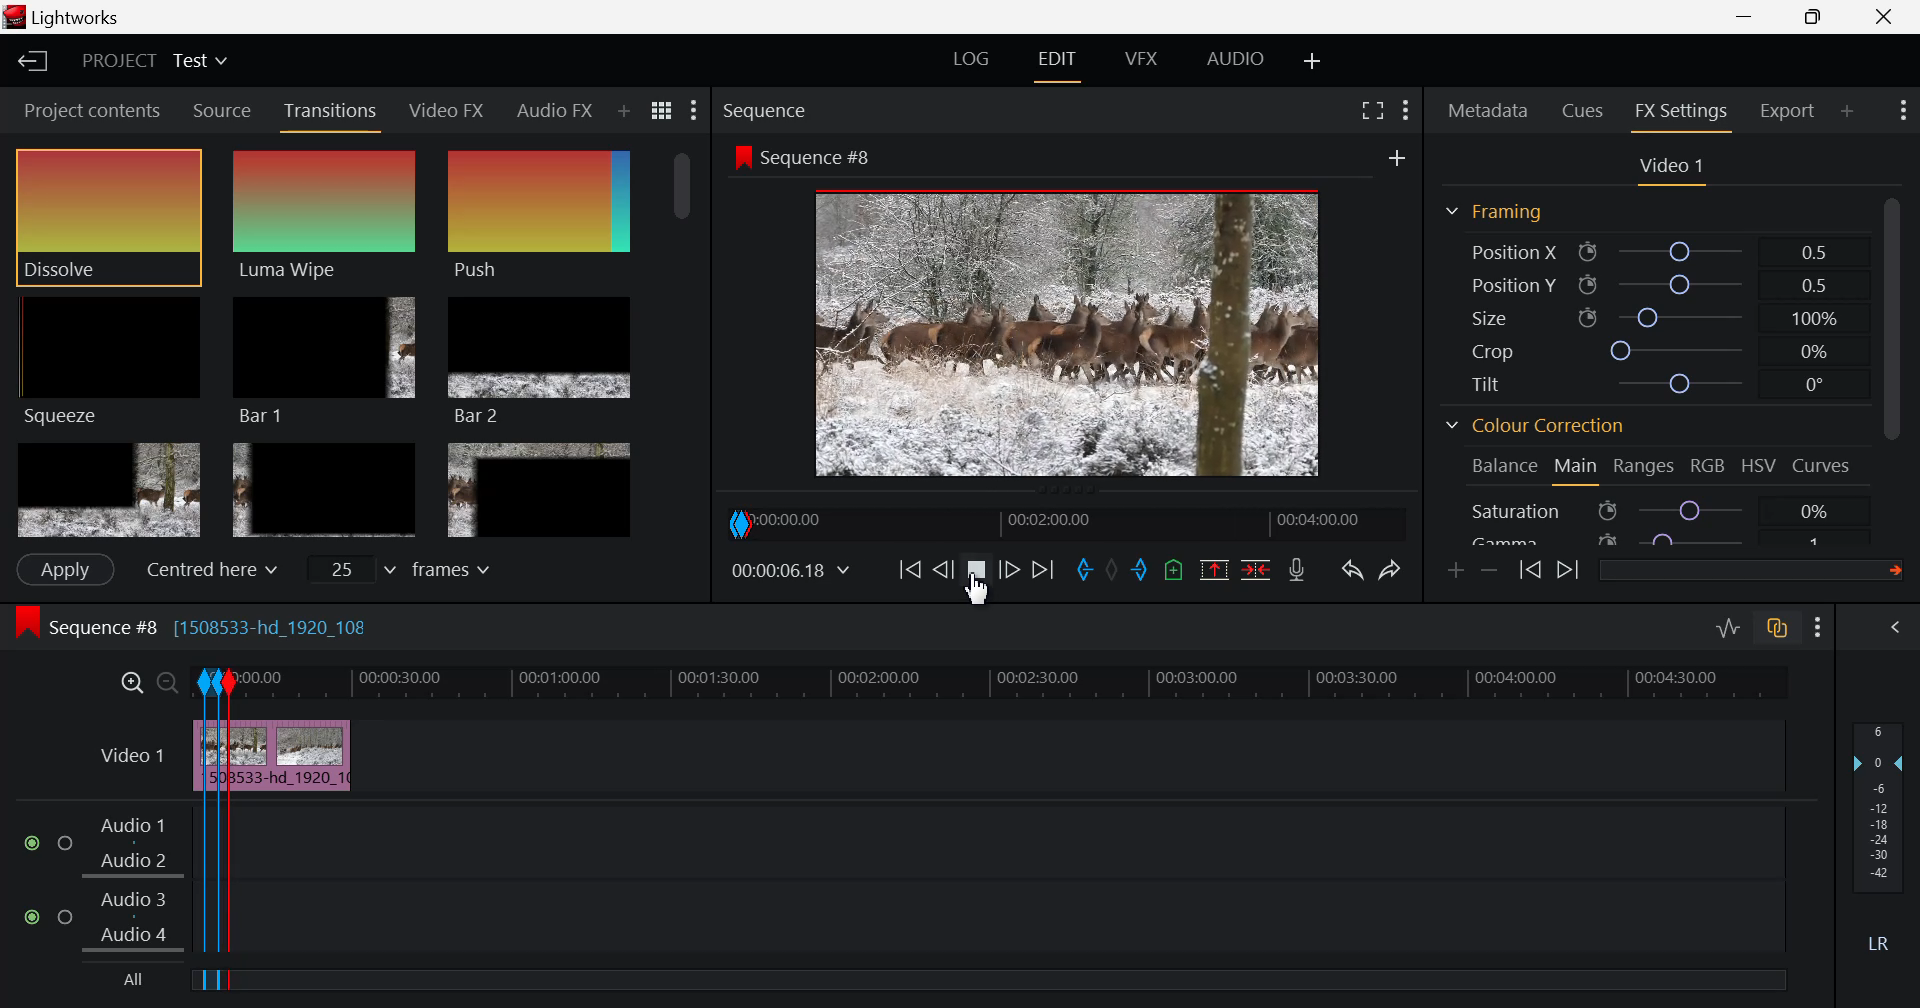 This screenshot has width=1920, height=1008. Describe the element at coordinates (1577, 468) in the screenshot. I see `Main Tab Open` at that location.